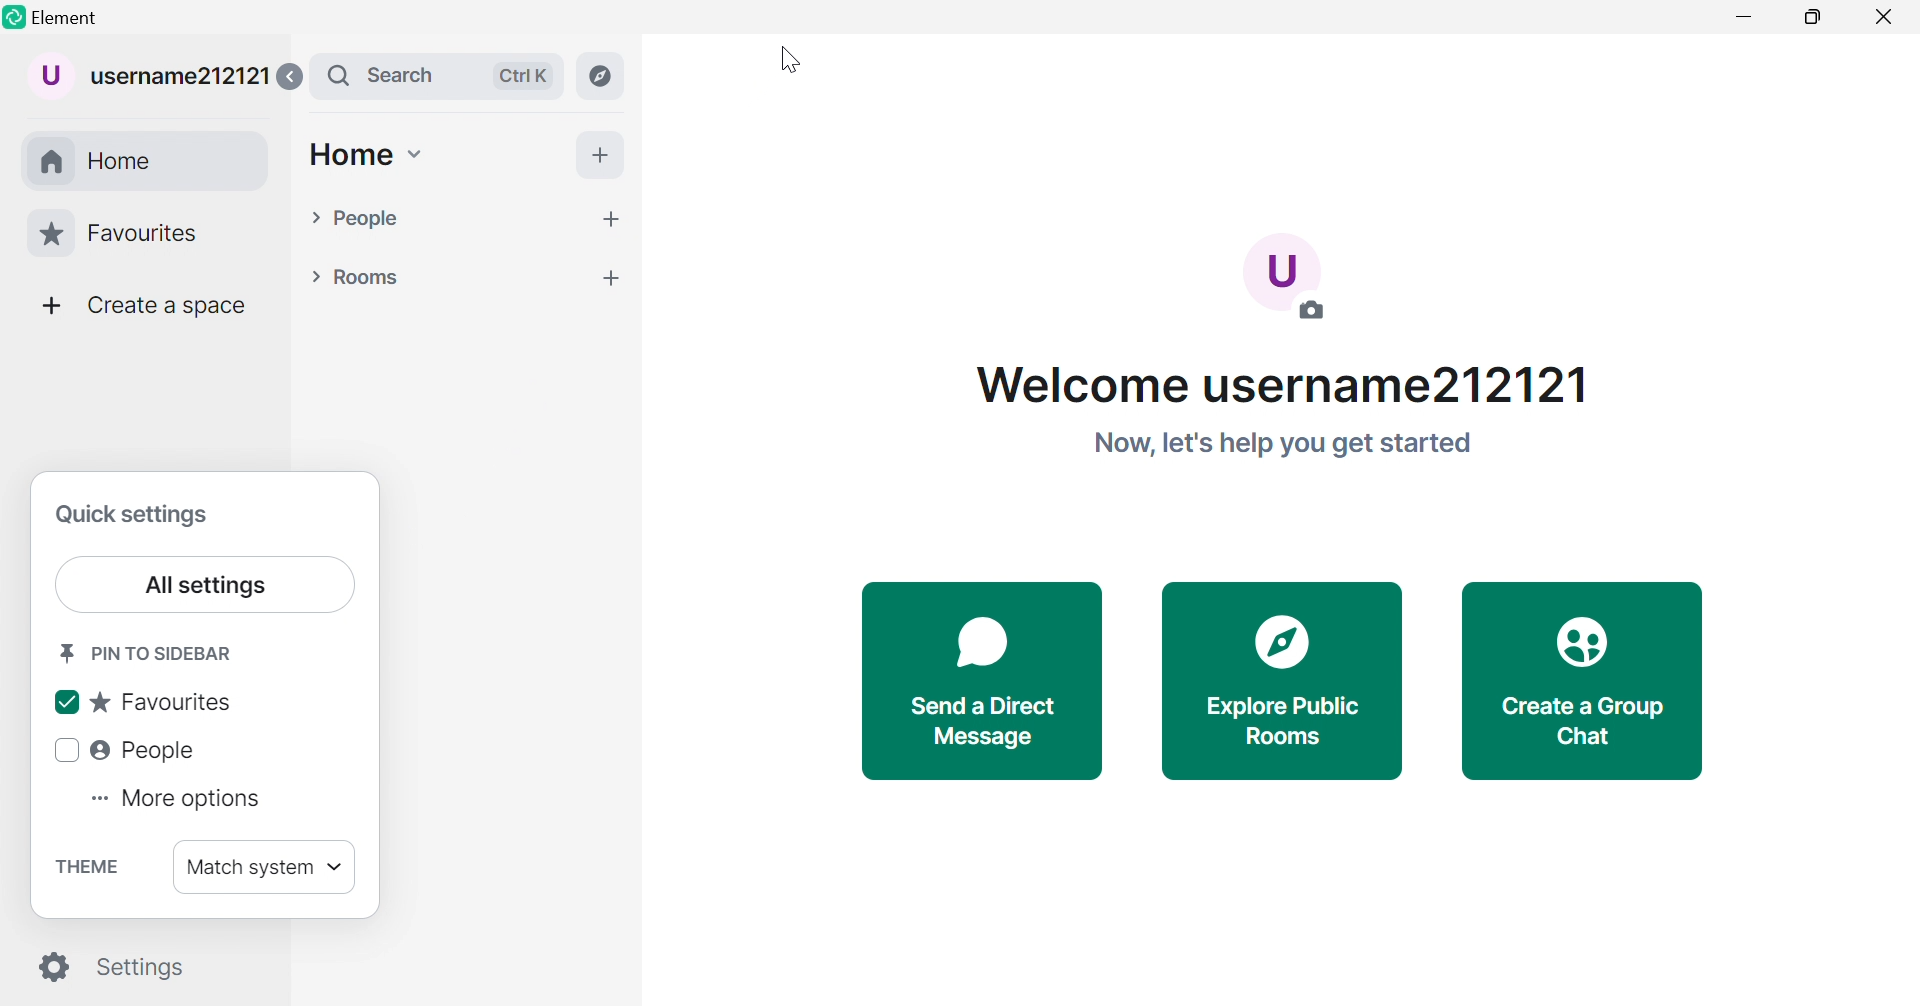 The height and width of the screenshot is (1006, 1920). Describe the element at coordinates (206, 584) in the screenshot. I see `All settings` at that location.